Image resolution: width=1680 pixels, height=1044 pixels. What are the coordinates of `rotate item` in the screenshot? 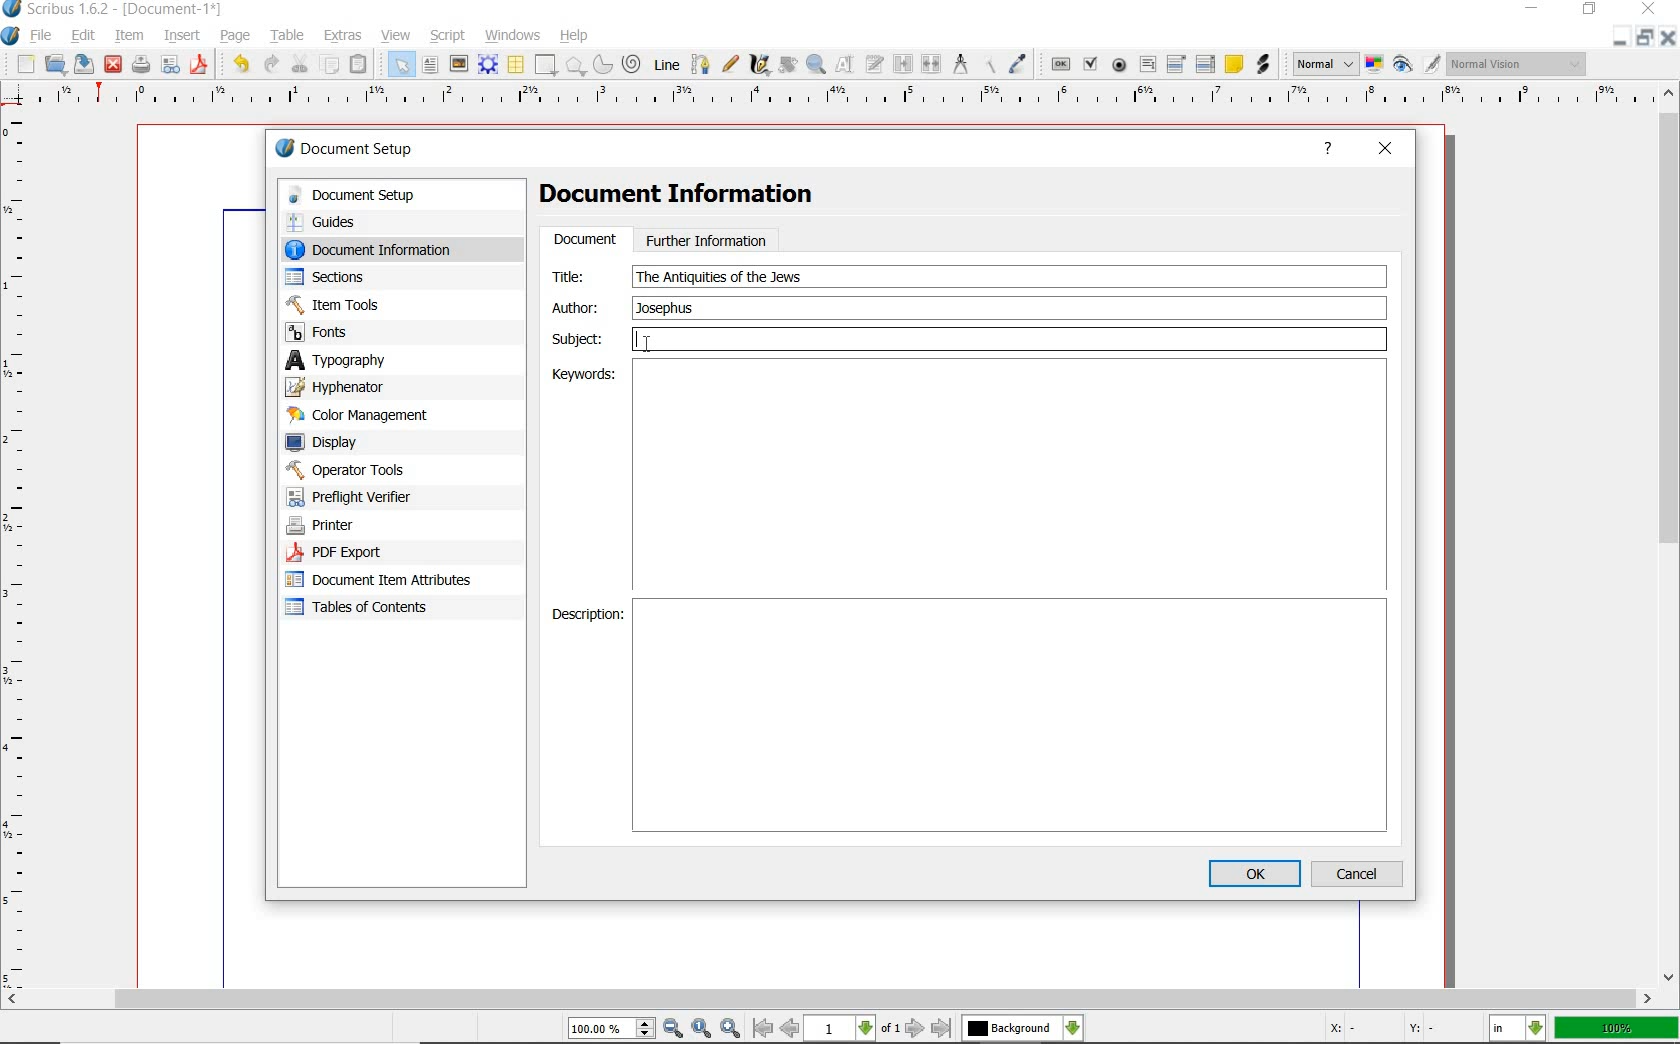 It's located at (788, 66).